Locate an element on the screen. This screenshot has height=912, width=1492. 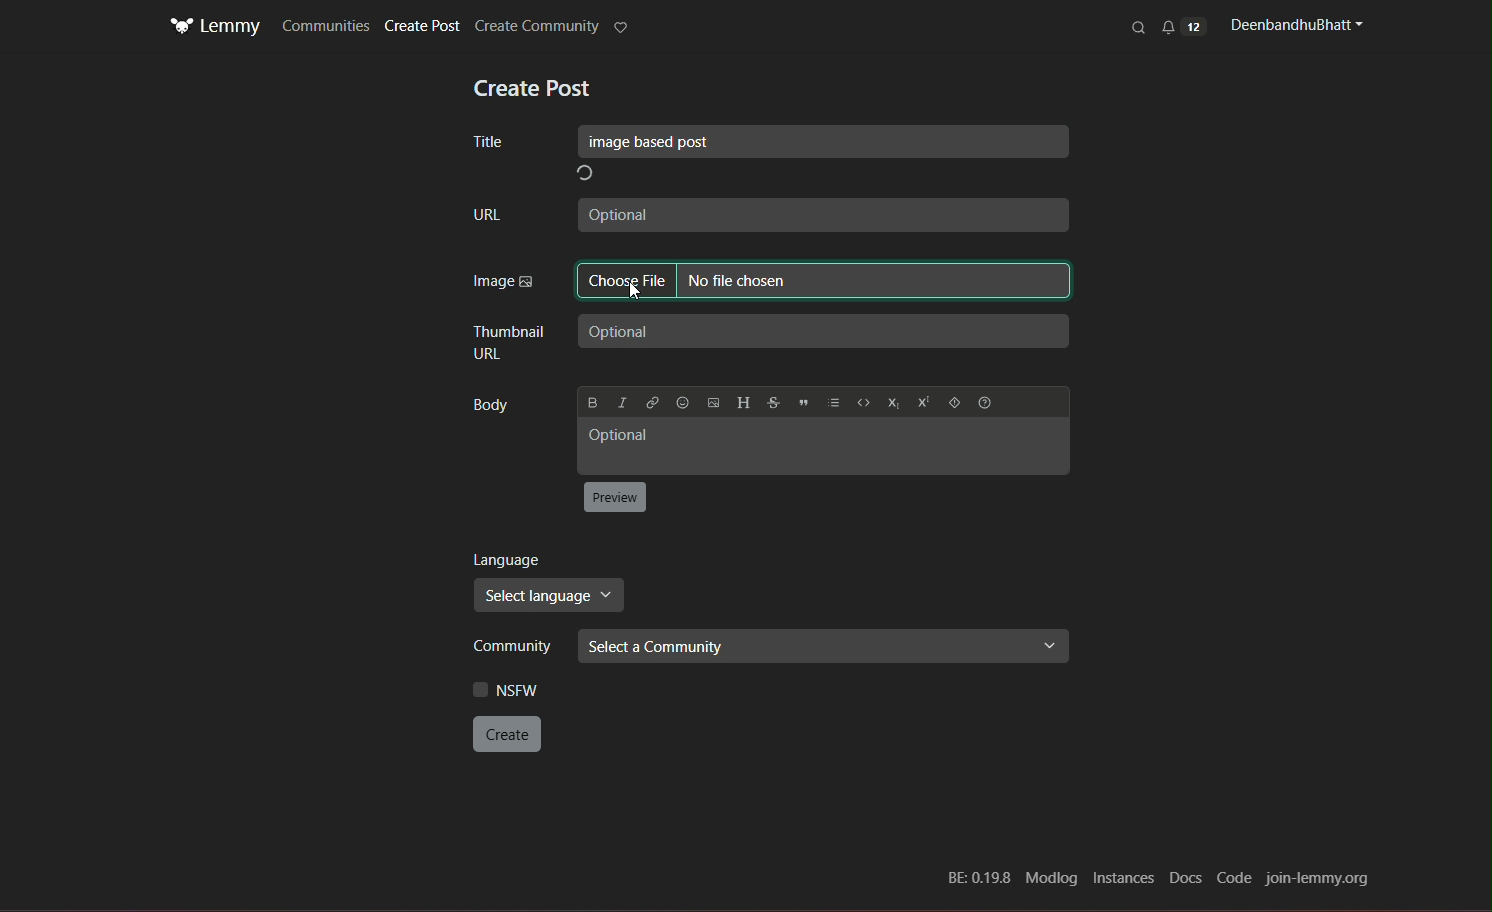
Communities is located at coordinates (326, 25).